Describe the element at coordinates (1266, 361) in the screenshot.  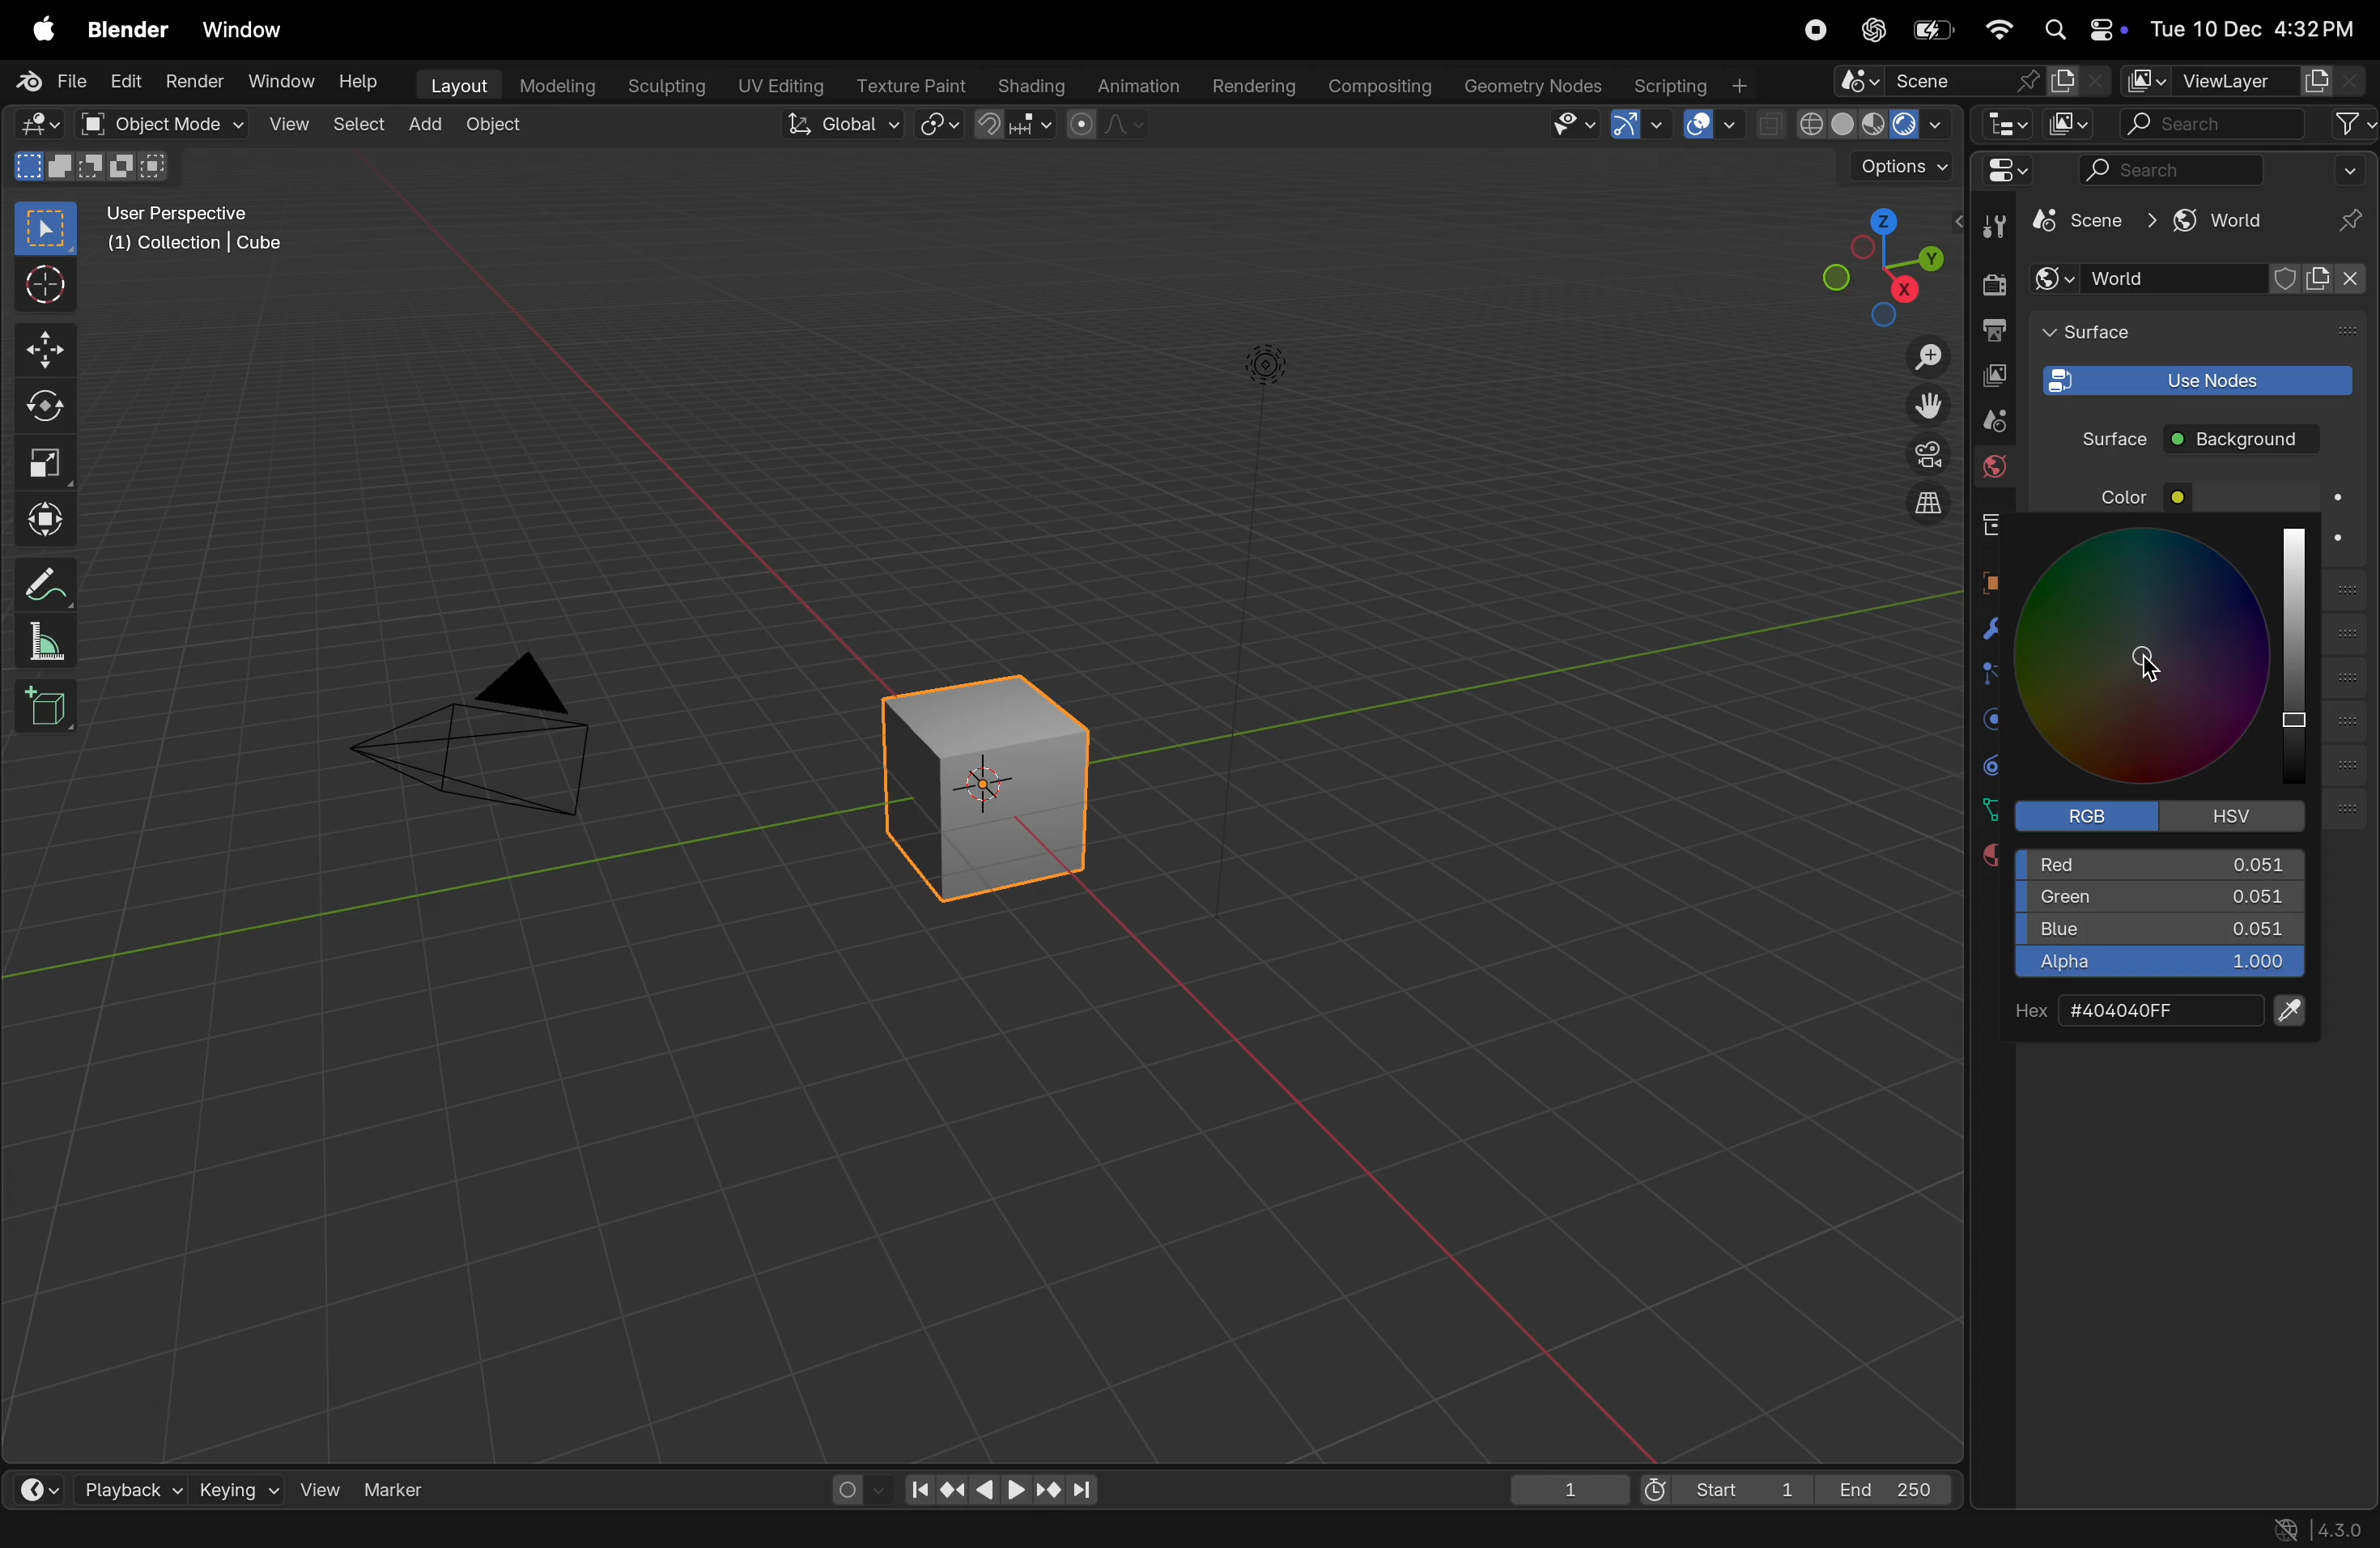
I see `` at that location.